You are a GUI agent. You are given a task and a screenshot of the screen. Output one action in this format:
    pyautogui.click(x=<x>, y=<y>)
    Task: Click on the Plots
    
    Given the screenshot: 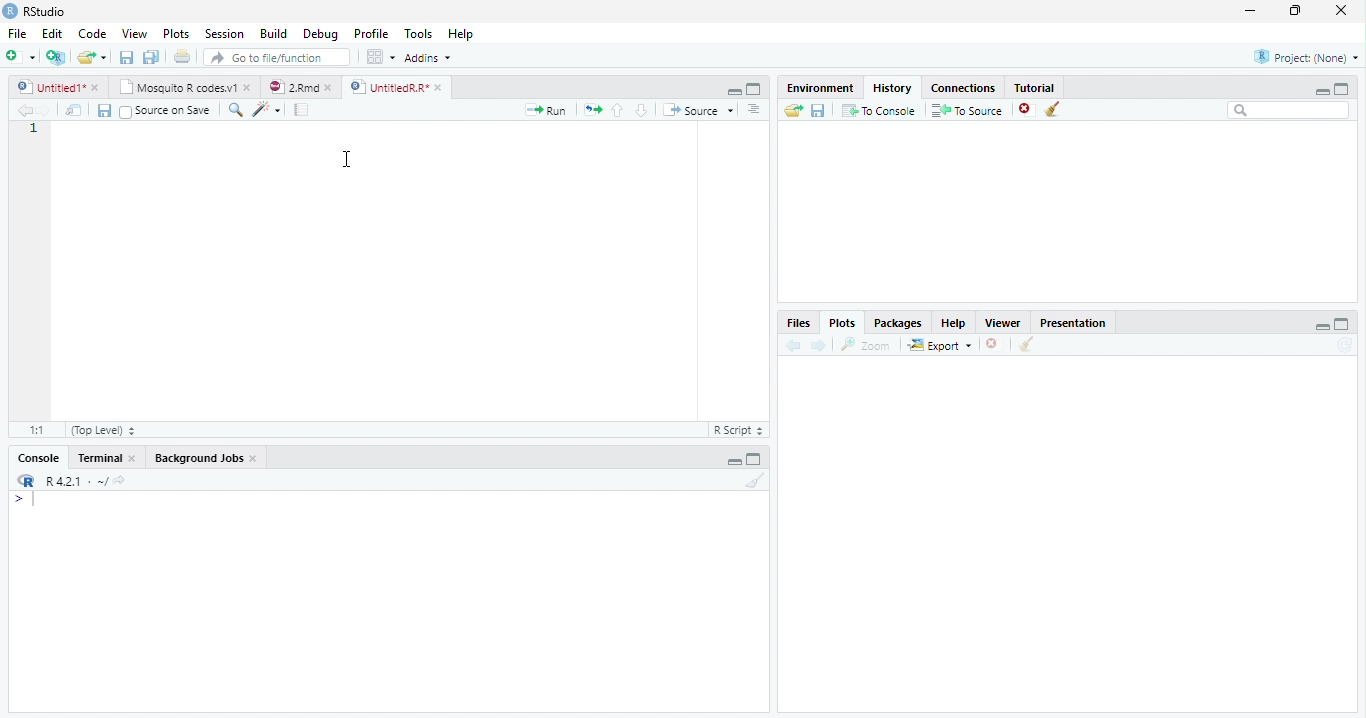 What is the action you would take?
    pyautogui.click(x=843, y=323)
    